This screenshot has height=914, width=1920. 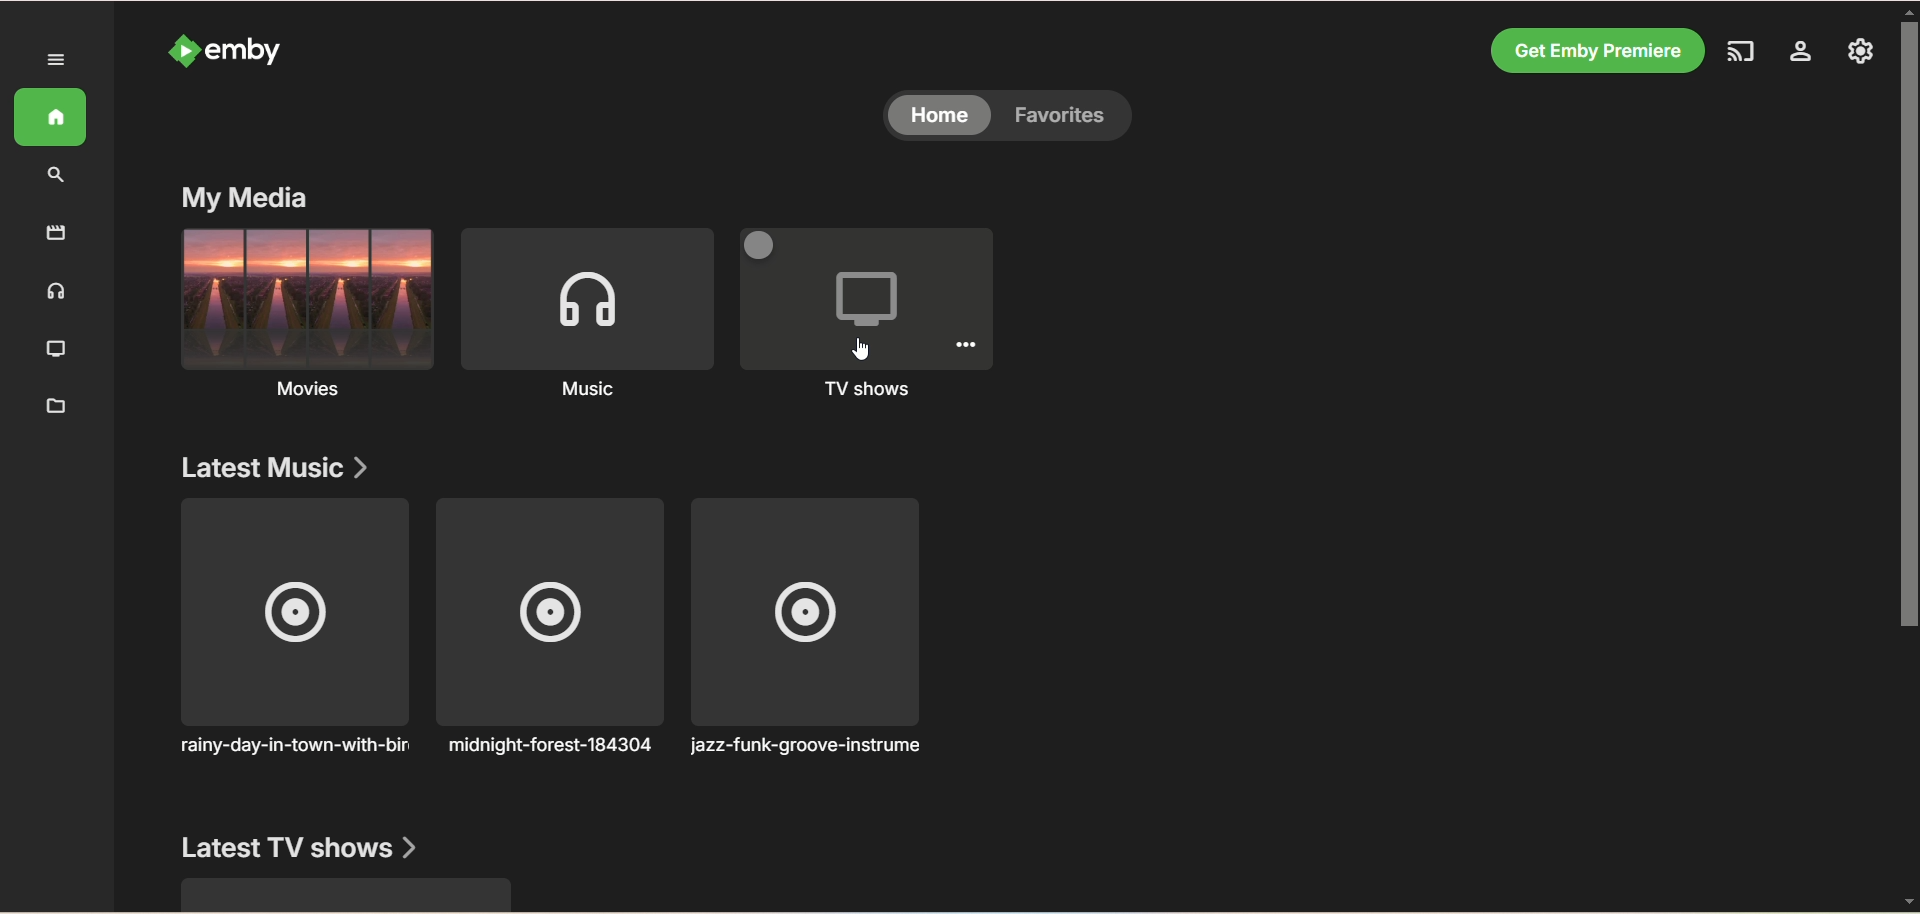 What do you see at coordinates (809, 628) in the screenshot?
I see `jazz-funk-groove-instrume` at bounding box center [809, 628].